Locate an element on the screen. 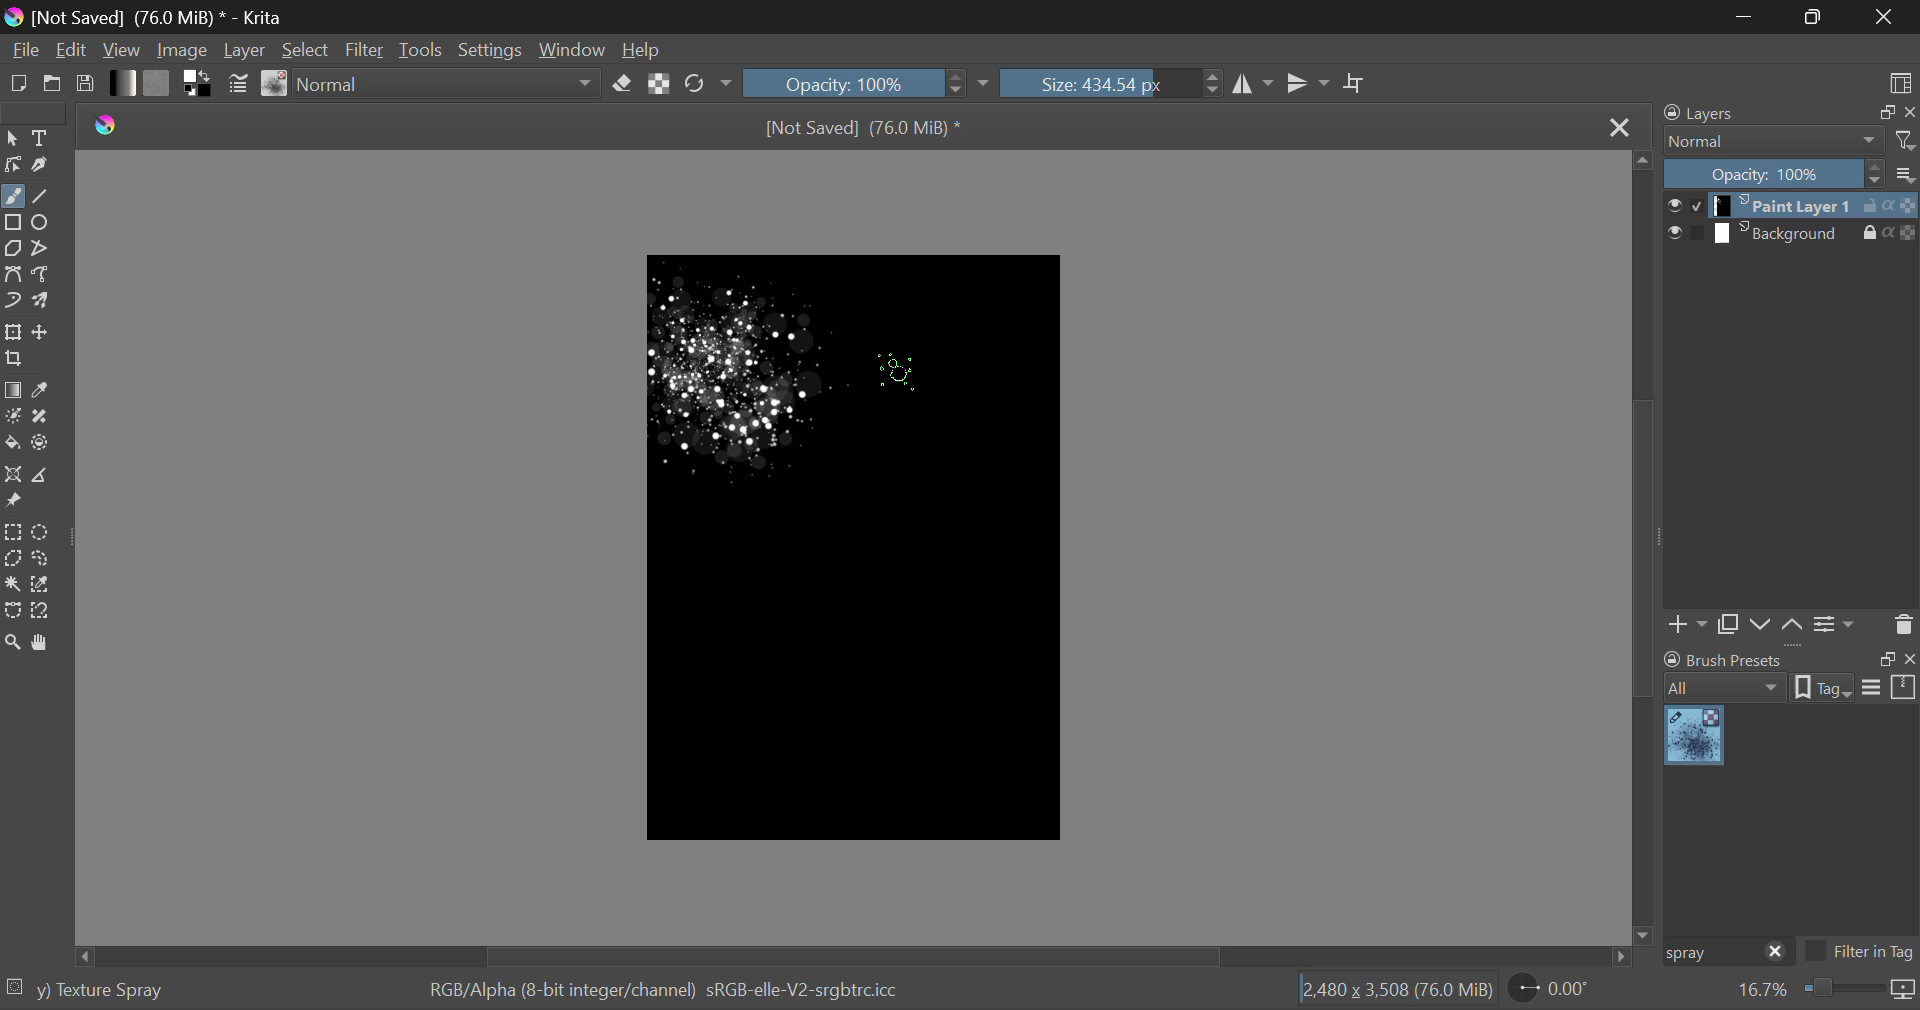 This screenshot has width=1920, height=1010. Blending Mode is located at coordinates (449, 84).